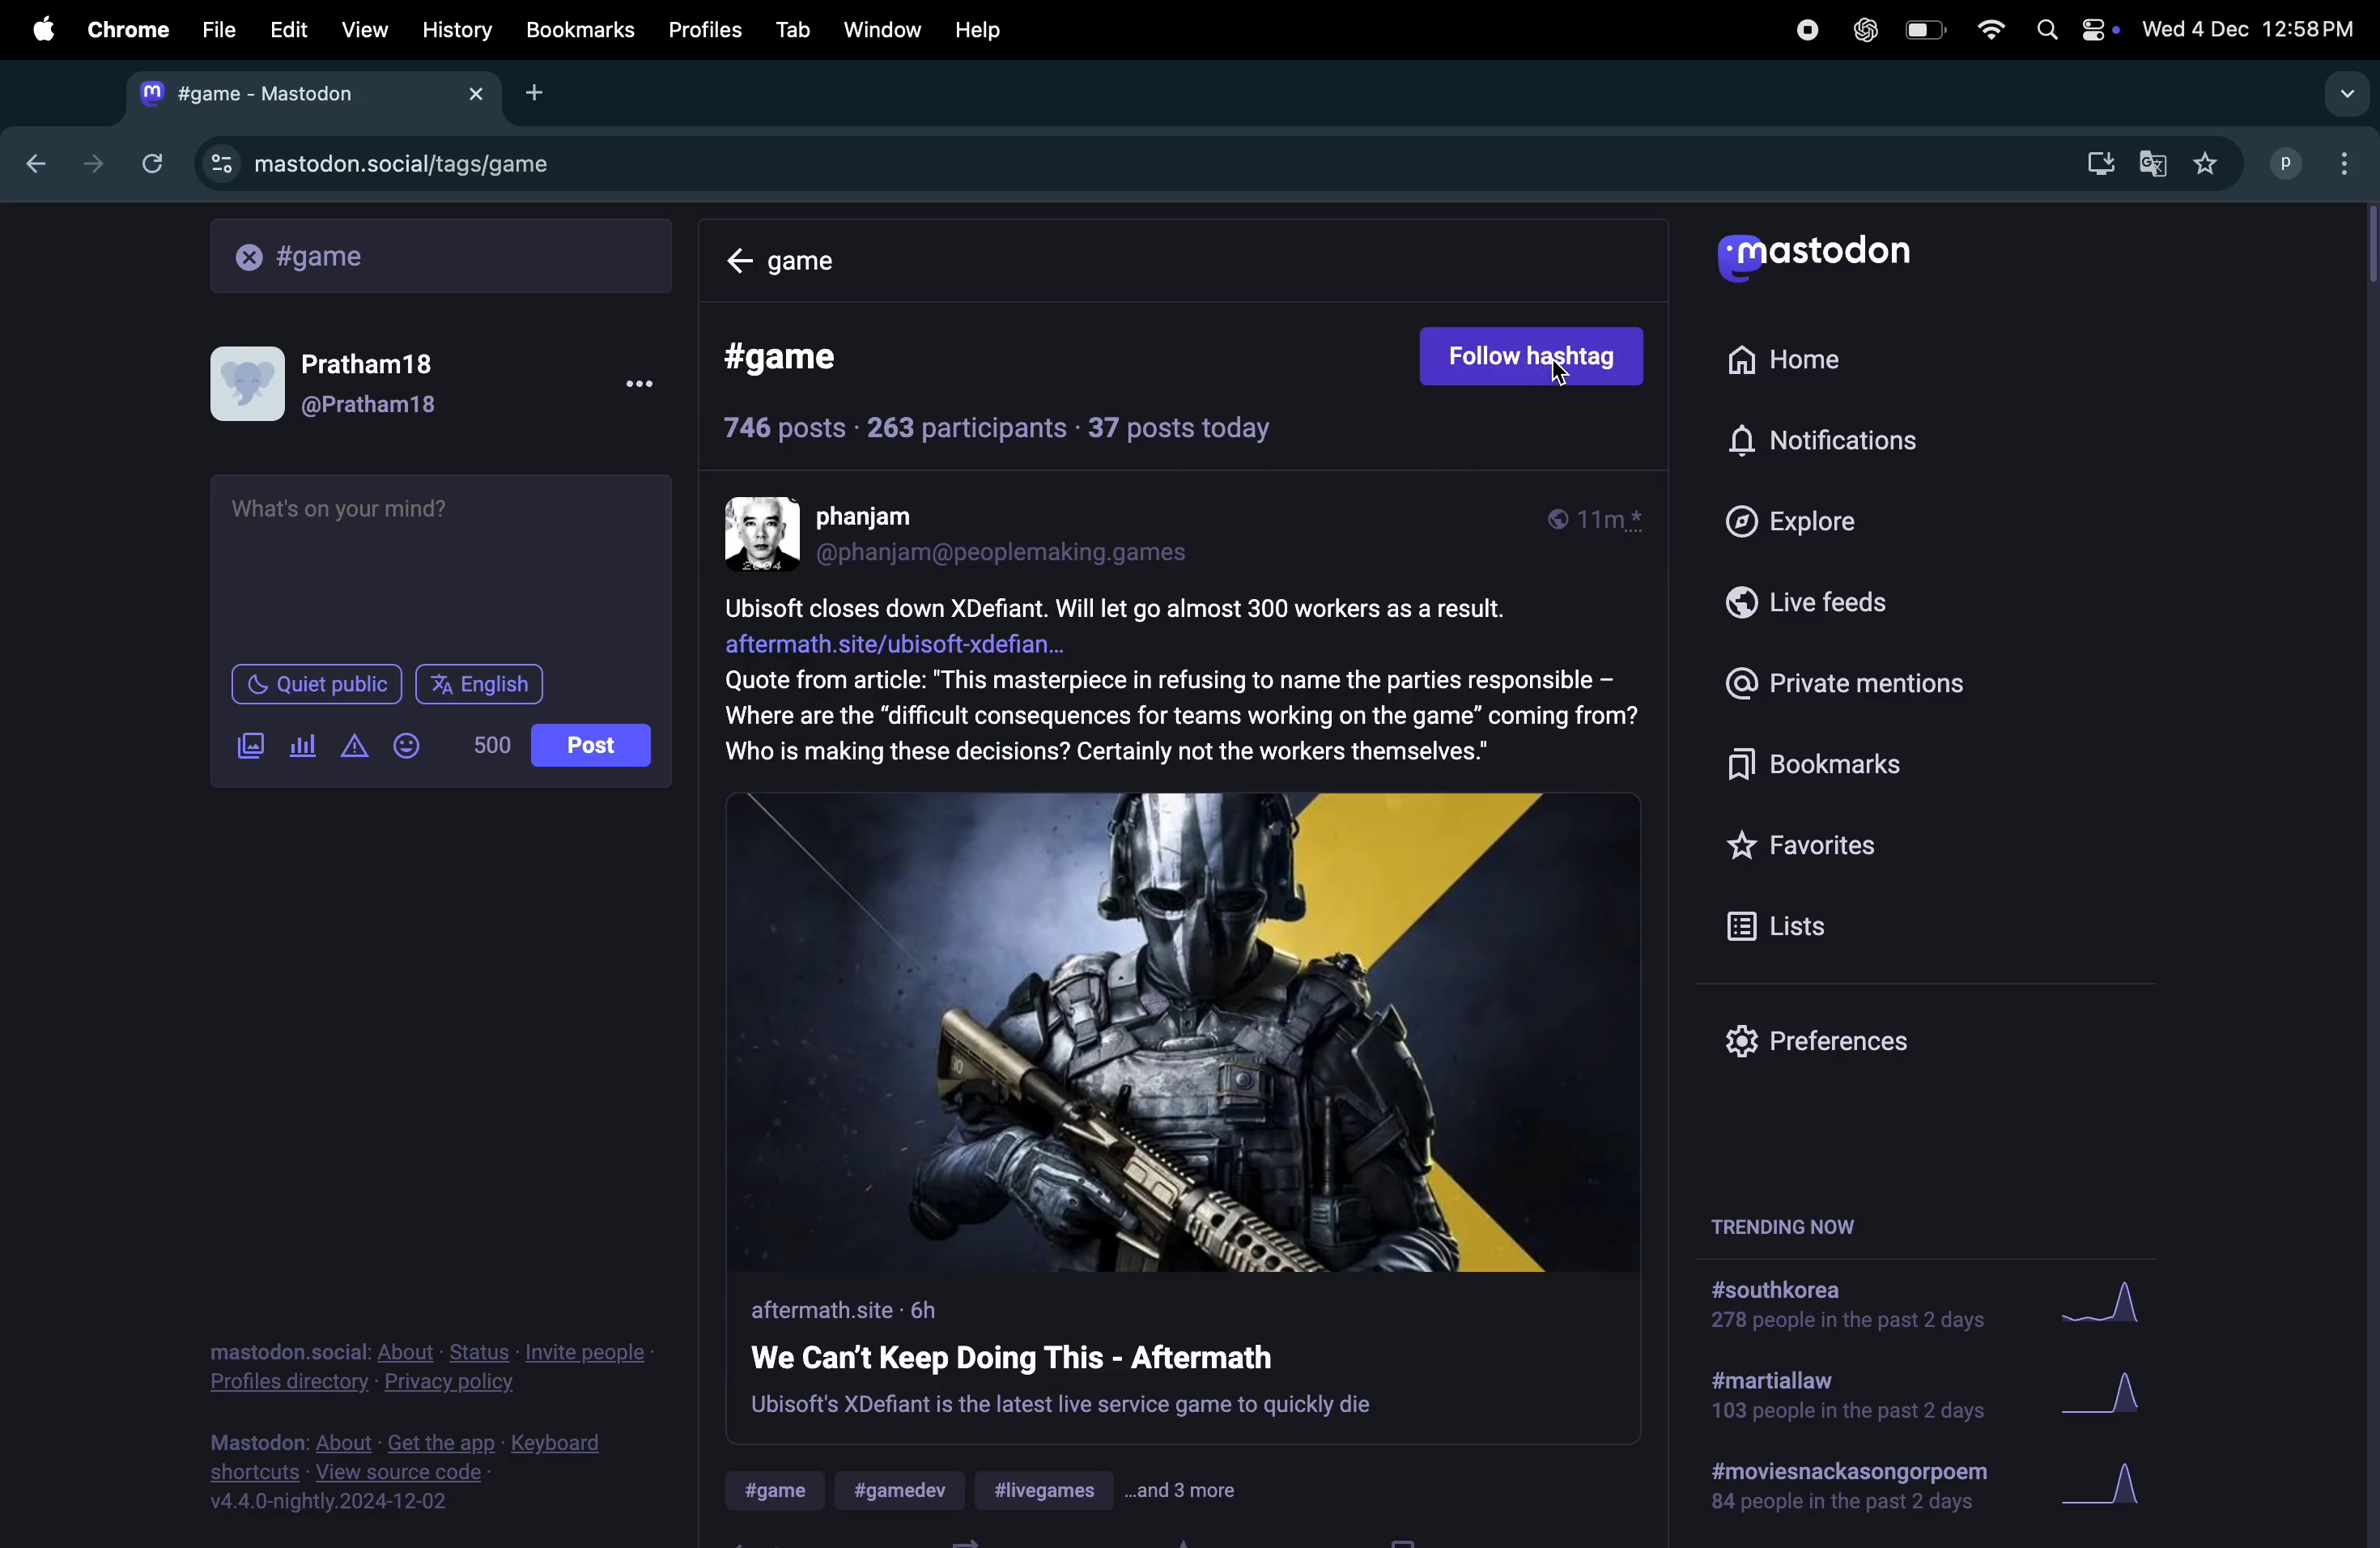 The height and width of the screenshot is (1548, 2380). I want to click on add tab, so click(543, 93).